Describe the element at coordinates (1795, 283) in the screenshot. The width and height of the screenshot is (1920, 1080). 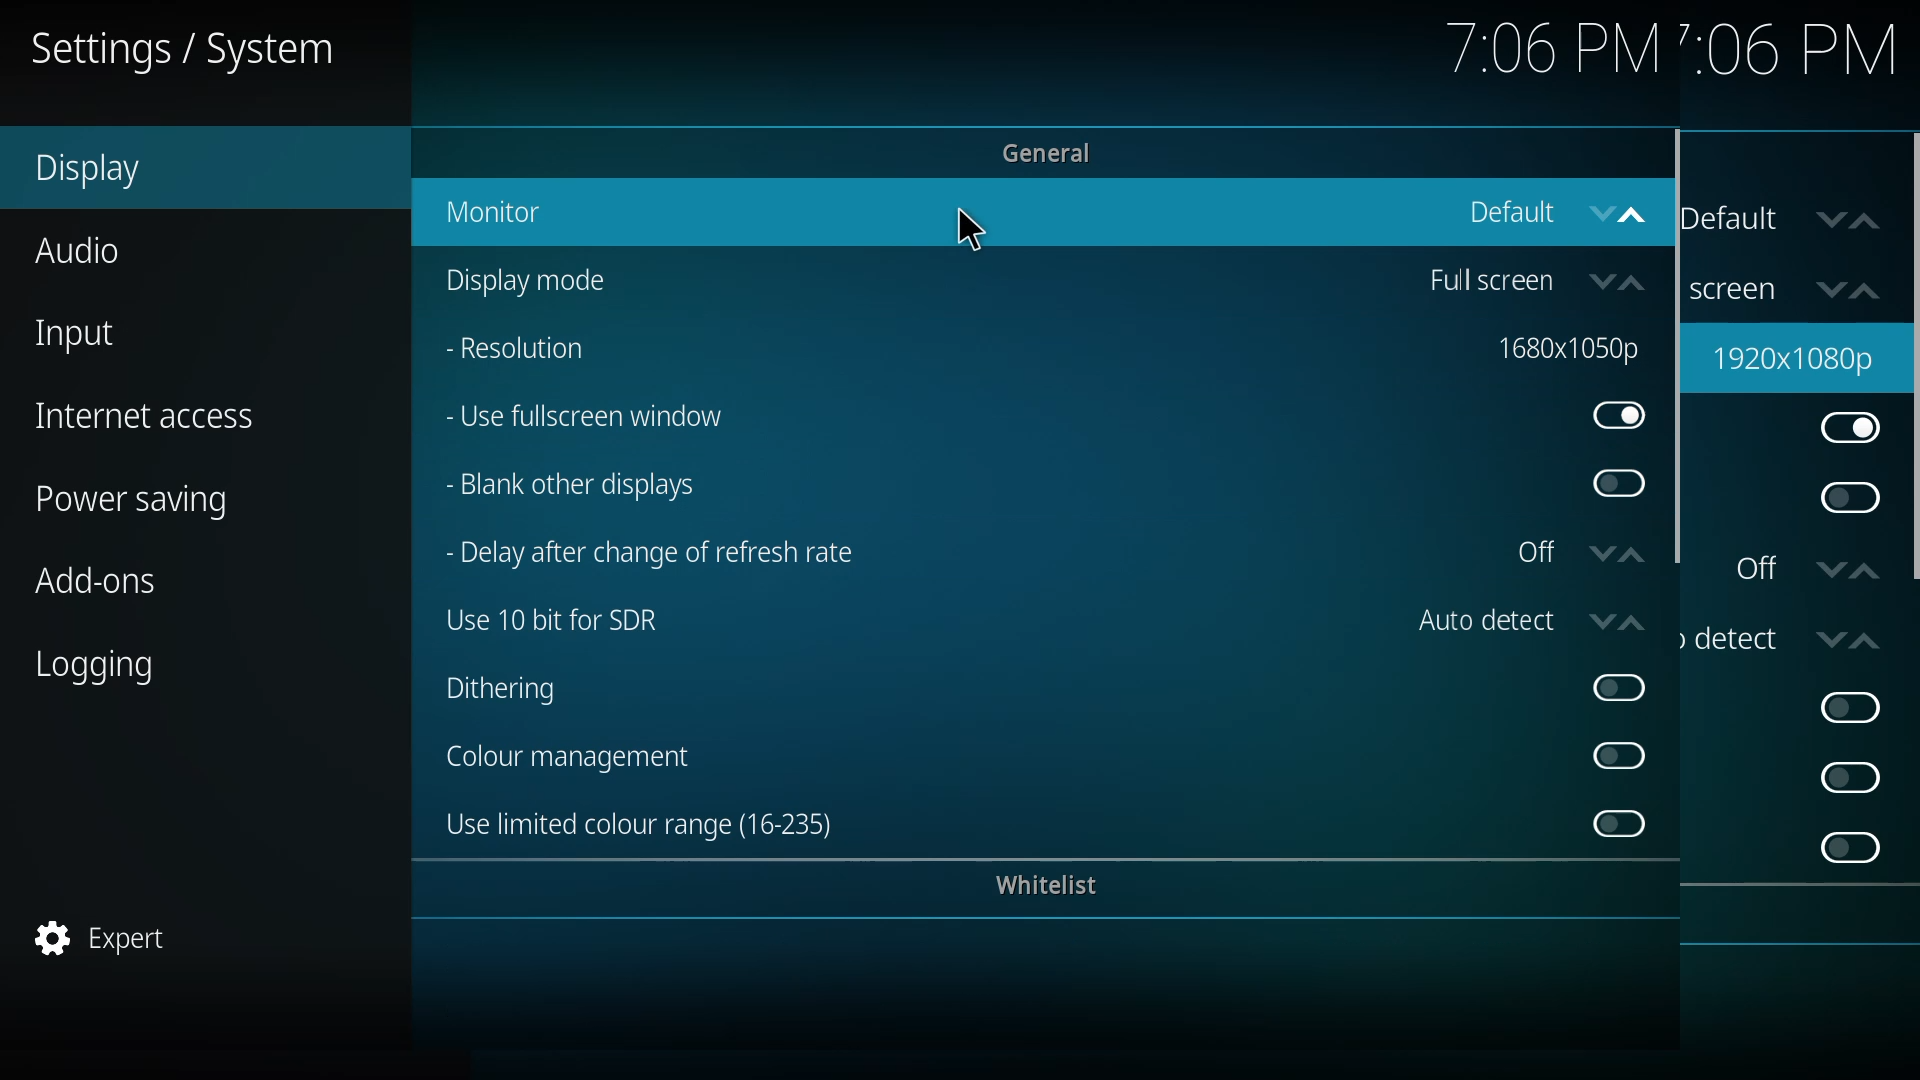
I see `fullscreen` at that location.